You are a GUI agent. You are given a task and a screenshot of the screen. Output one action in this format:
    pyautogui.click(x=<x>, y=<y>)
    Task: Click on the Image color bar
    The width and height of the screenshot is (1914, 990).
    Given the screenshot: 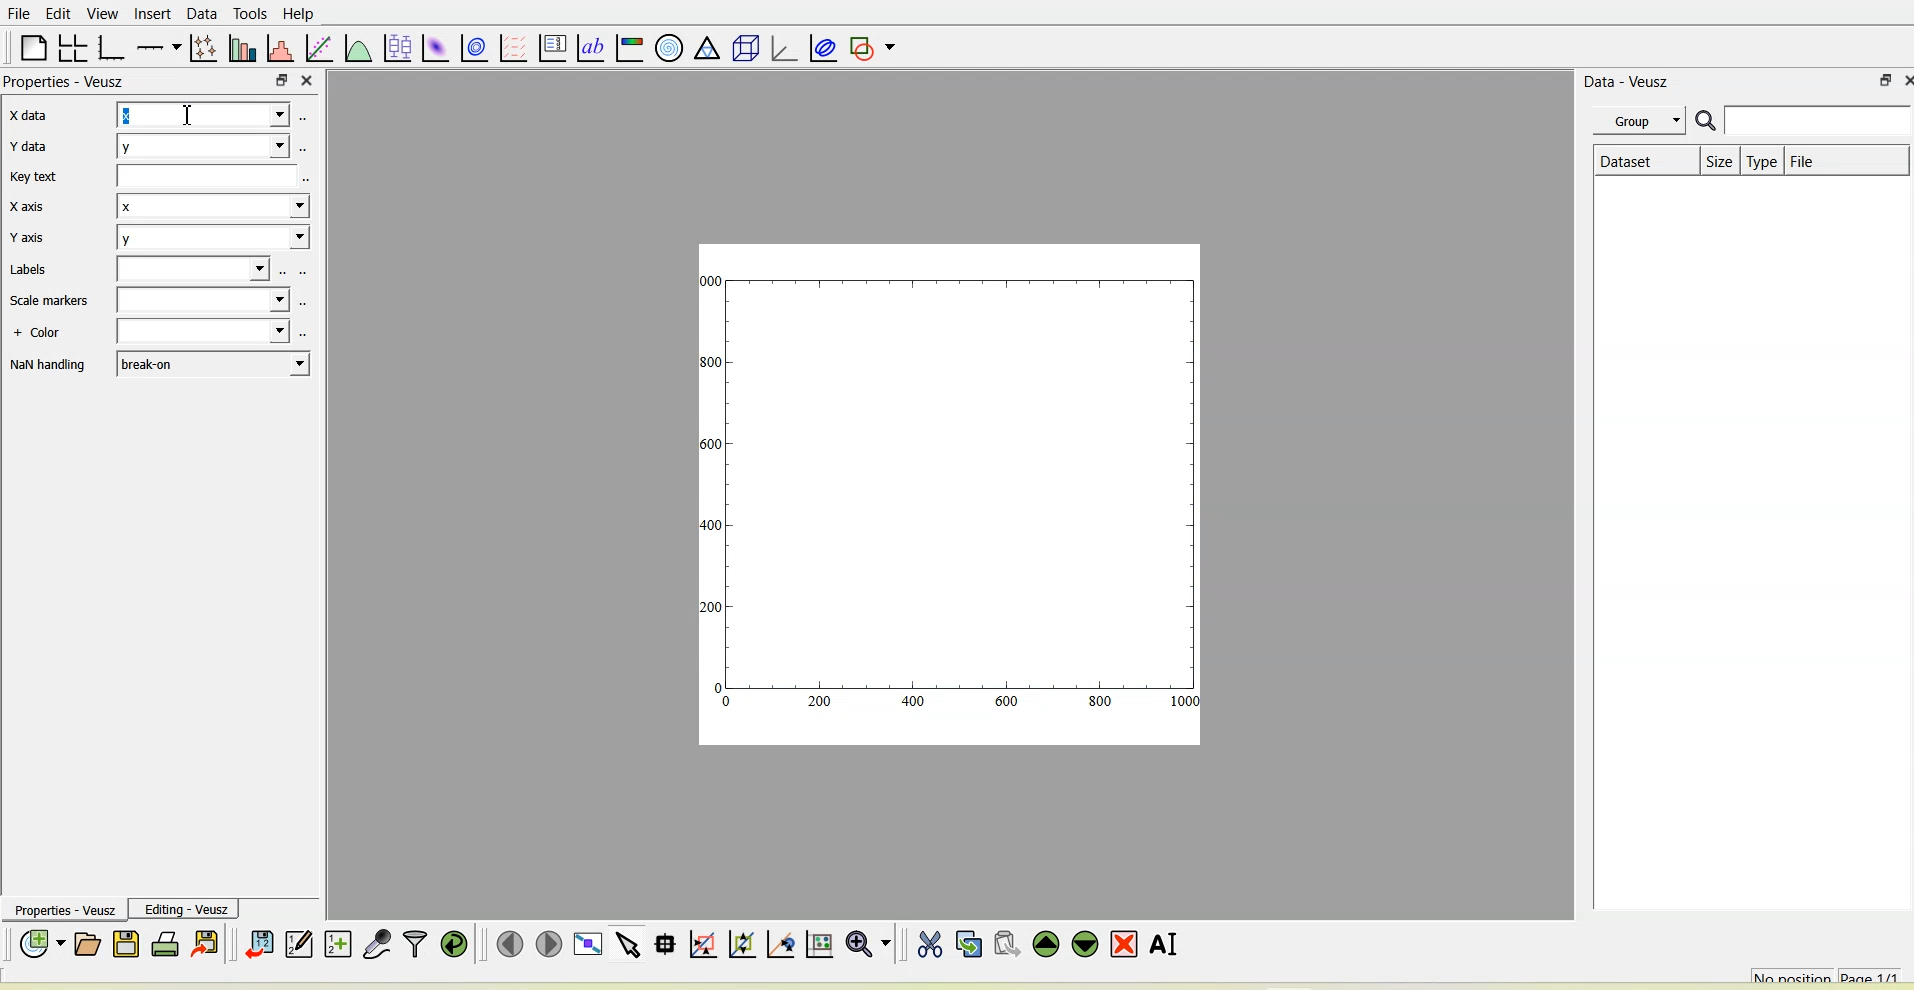 What is the action you would take?
    pyautogui.click(x=629, y=46)
    